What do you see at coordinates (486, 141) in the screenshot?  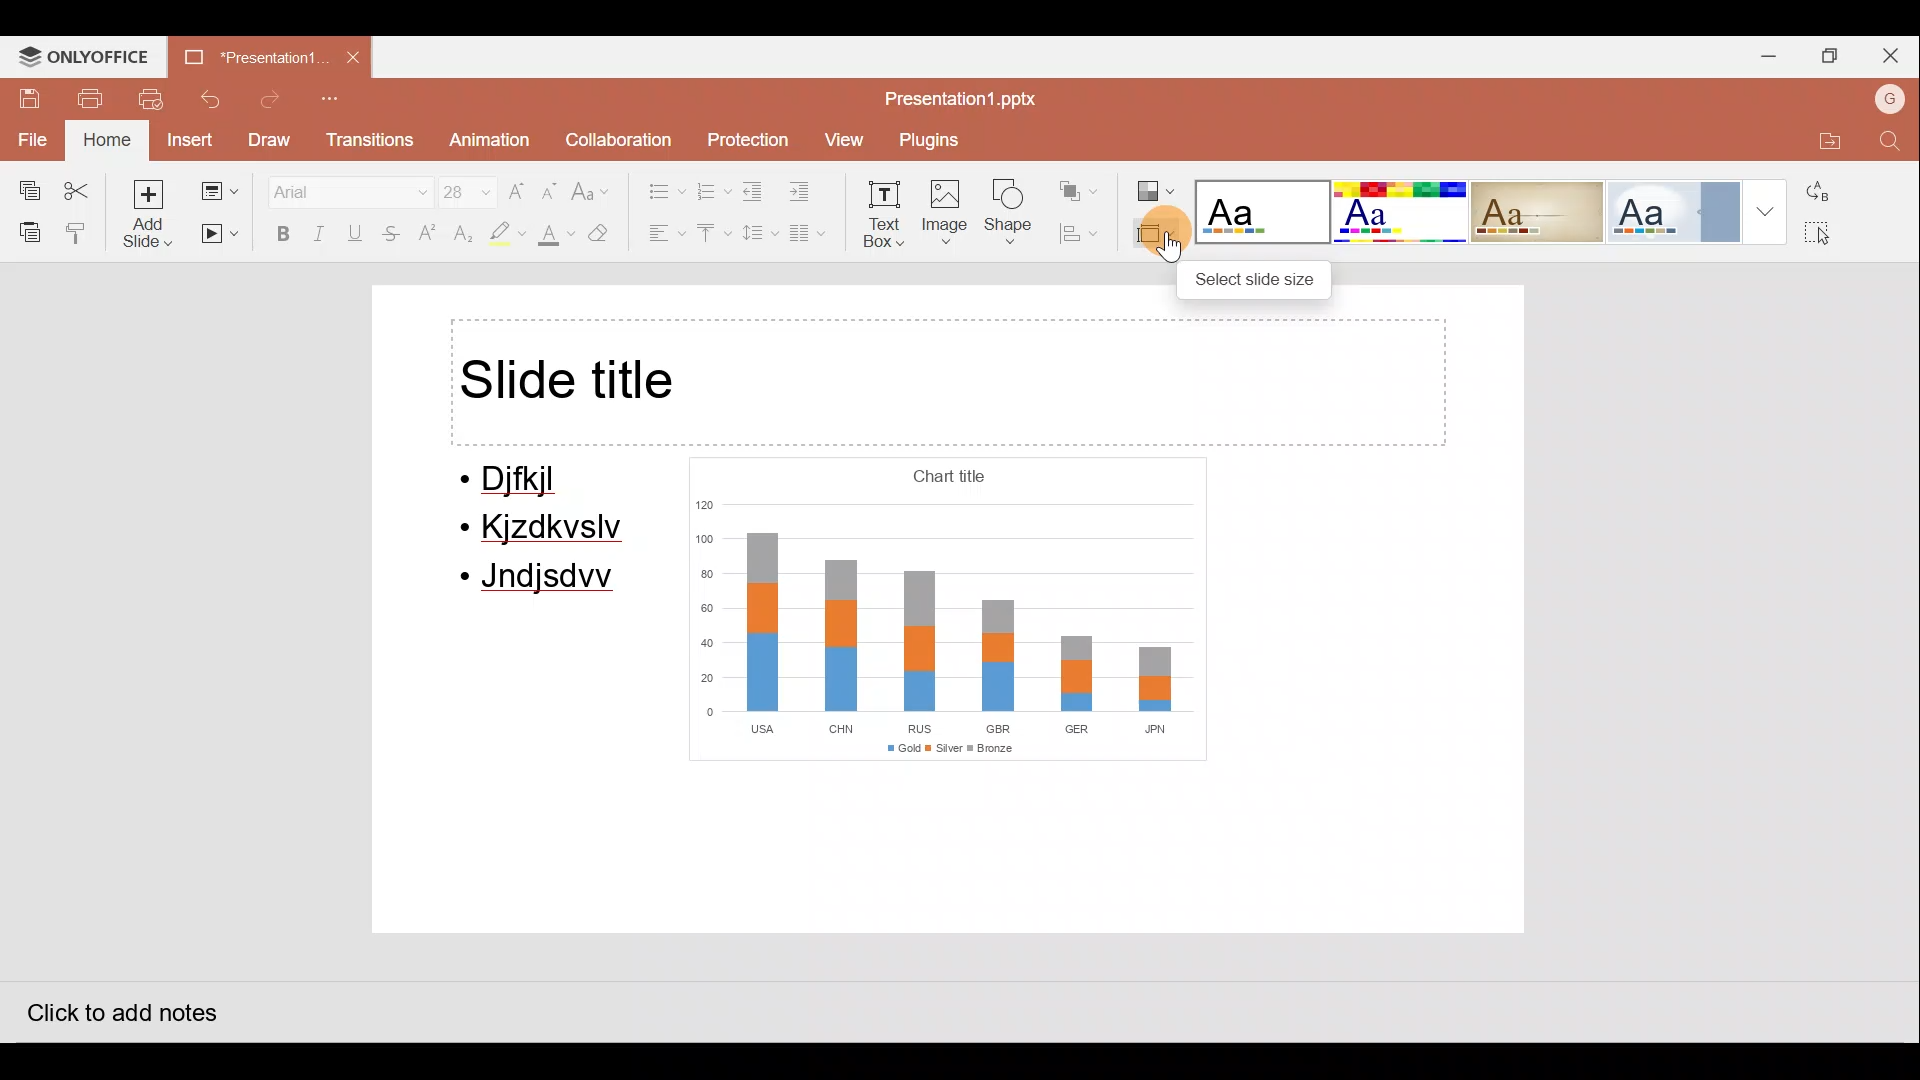 I see `Animation` at bounding box center [486, 141].